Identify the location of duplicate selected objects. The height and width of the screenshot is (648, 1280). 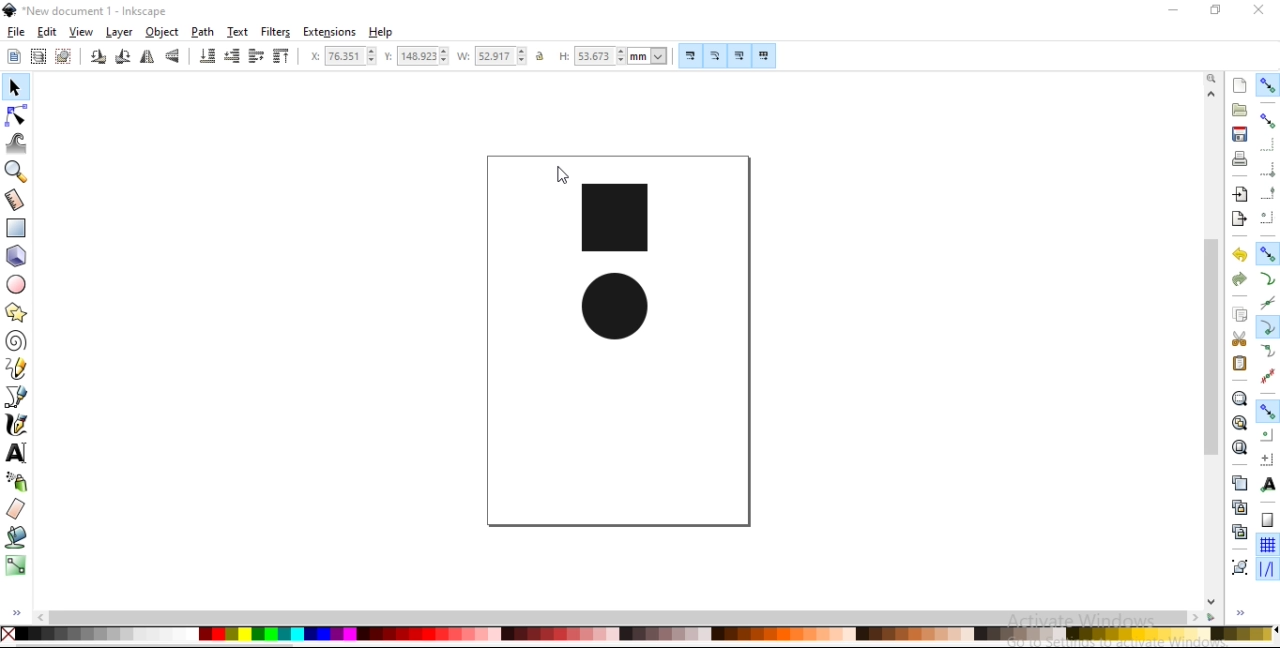
(1241, 485).